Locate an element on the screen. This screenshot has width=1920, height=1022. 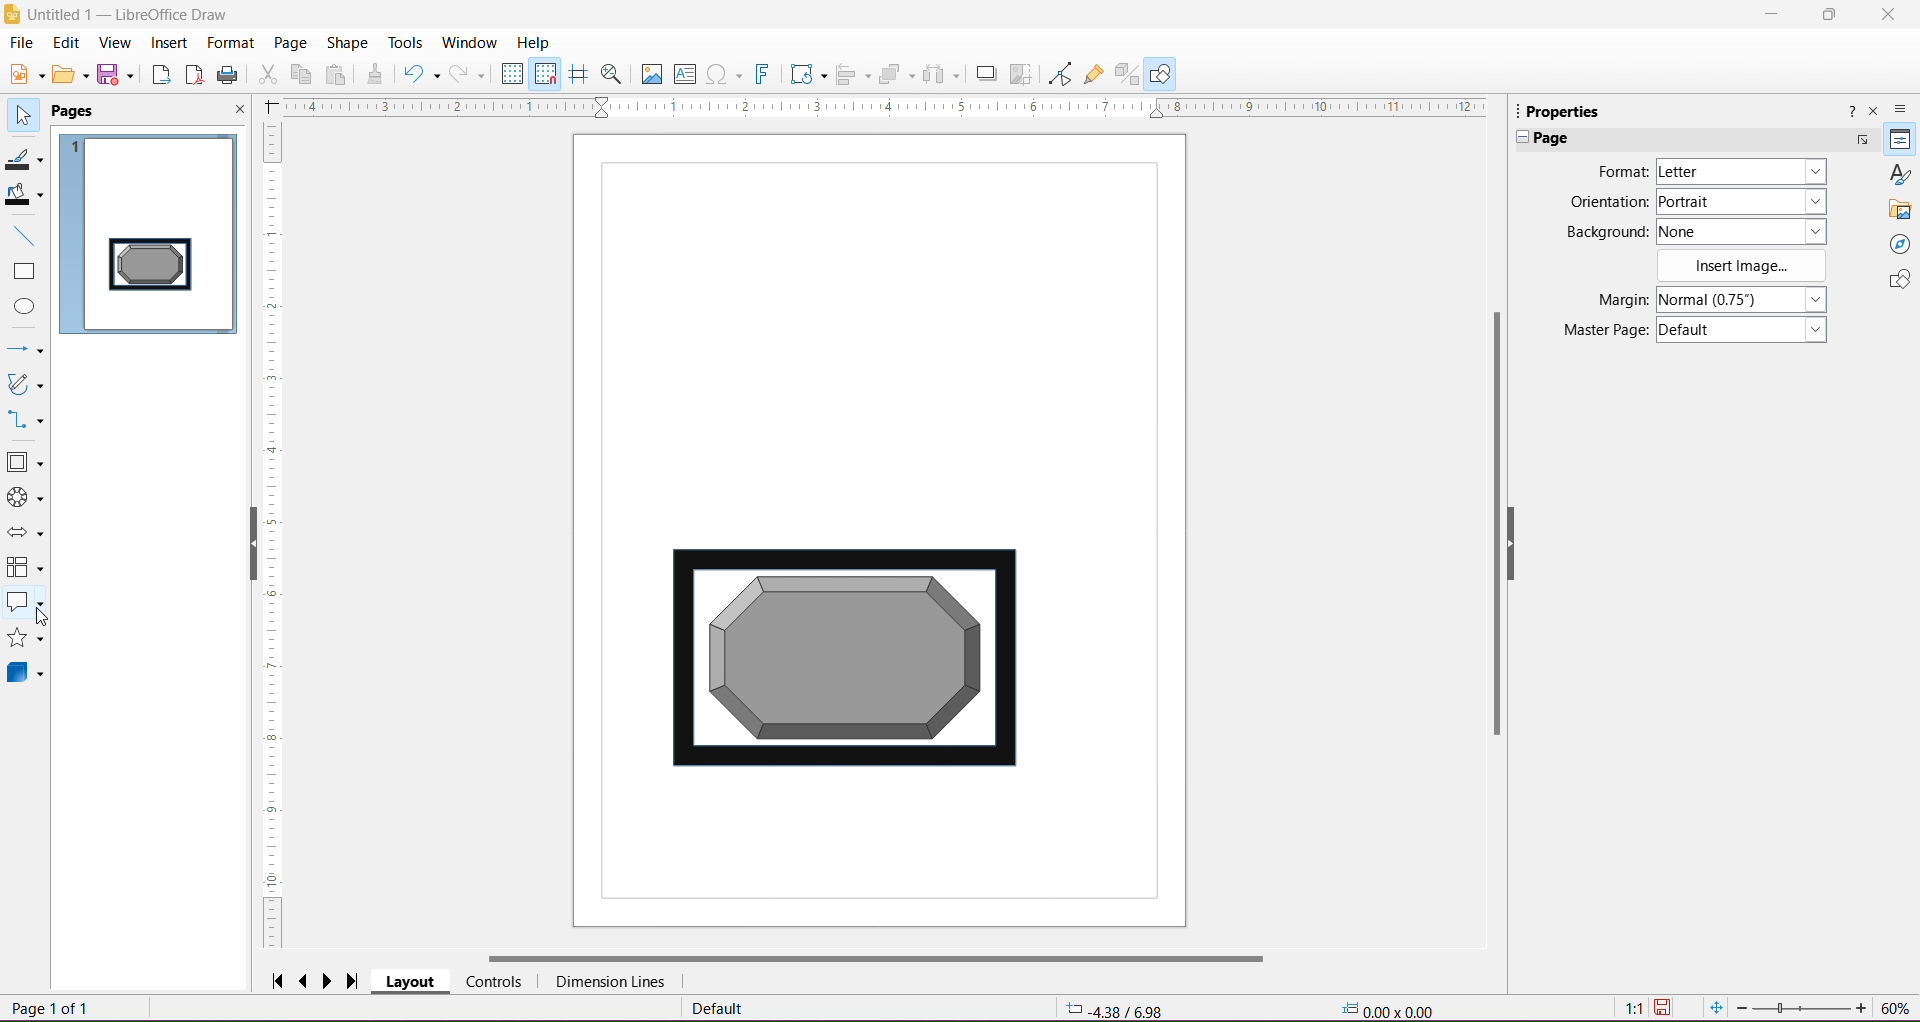
slider is located at coordinates (1801, 1009).